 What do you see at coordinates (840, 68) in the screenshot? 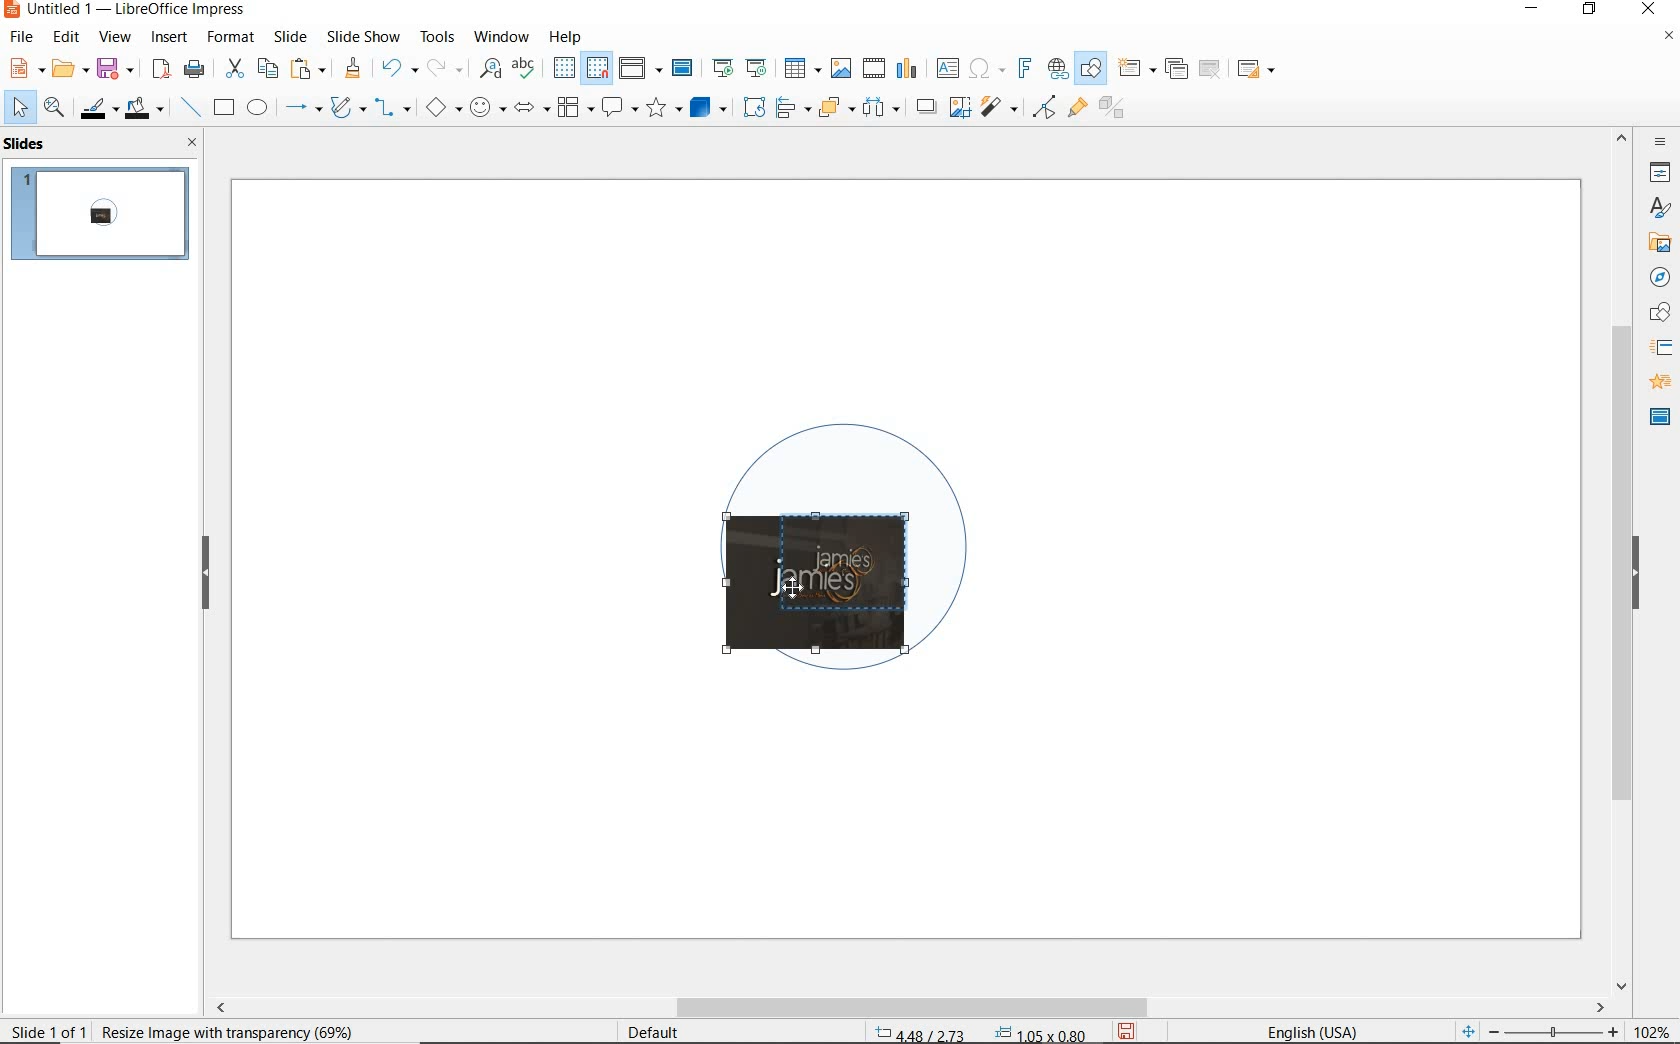
I see `insert image` at bounding box center [840, 68].